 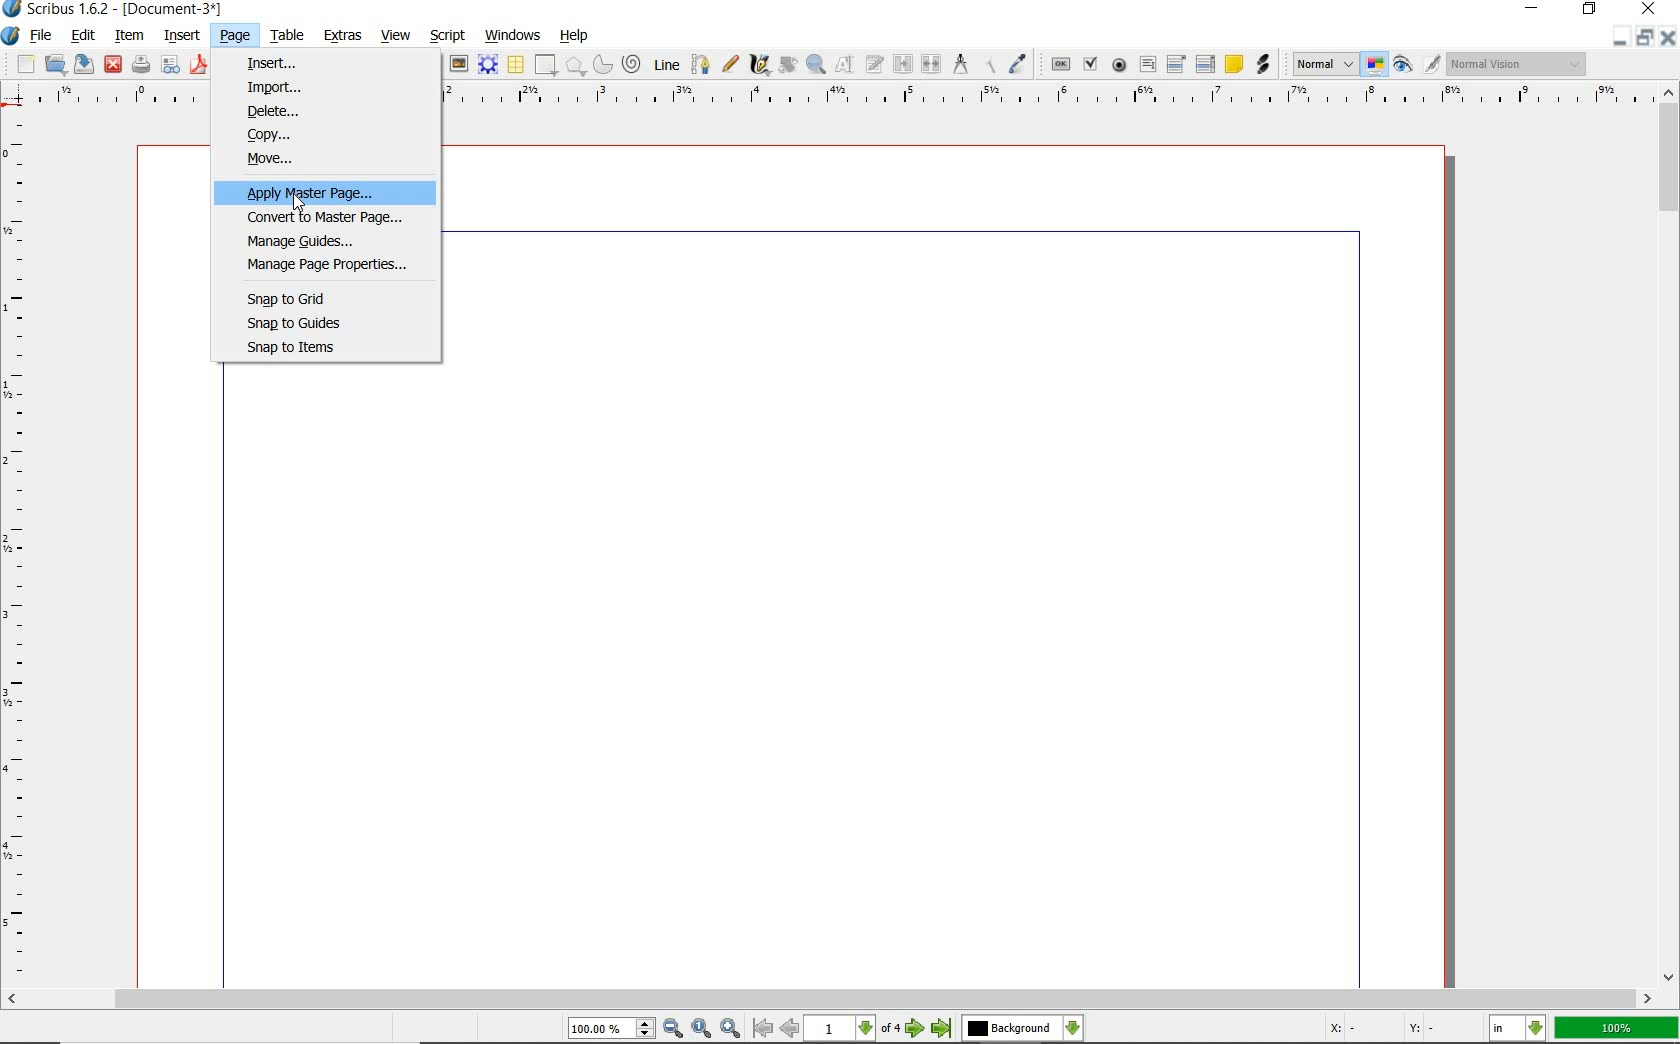 What do you see at coordinates (701, 64) in the screenshot?
I see `Bezier curve` at bounding box center [701, 64].